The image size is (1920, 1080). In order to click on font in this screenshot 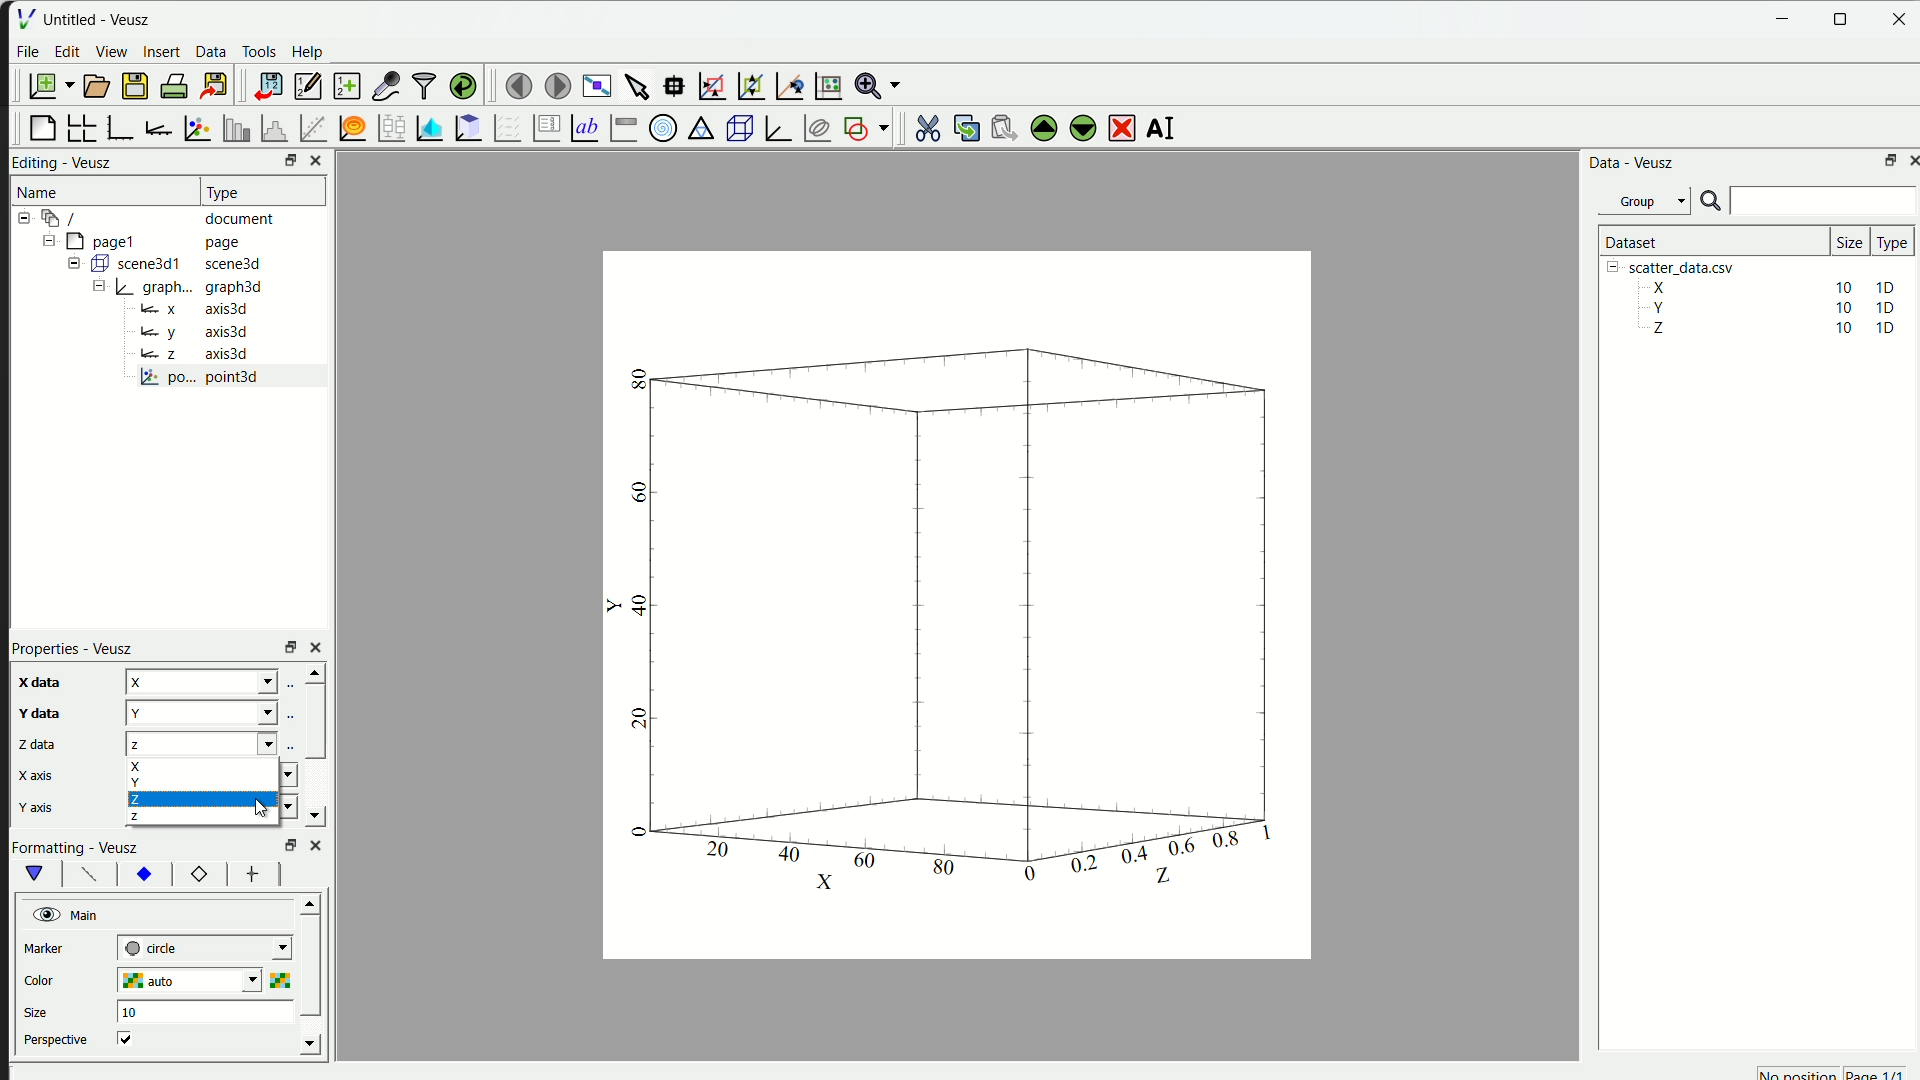, I will do `click(86, 874)`.